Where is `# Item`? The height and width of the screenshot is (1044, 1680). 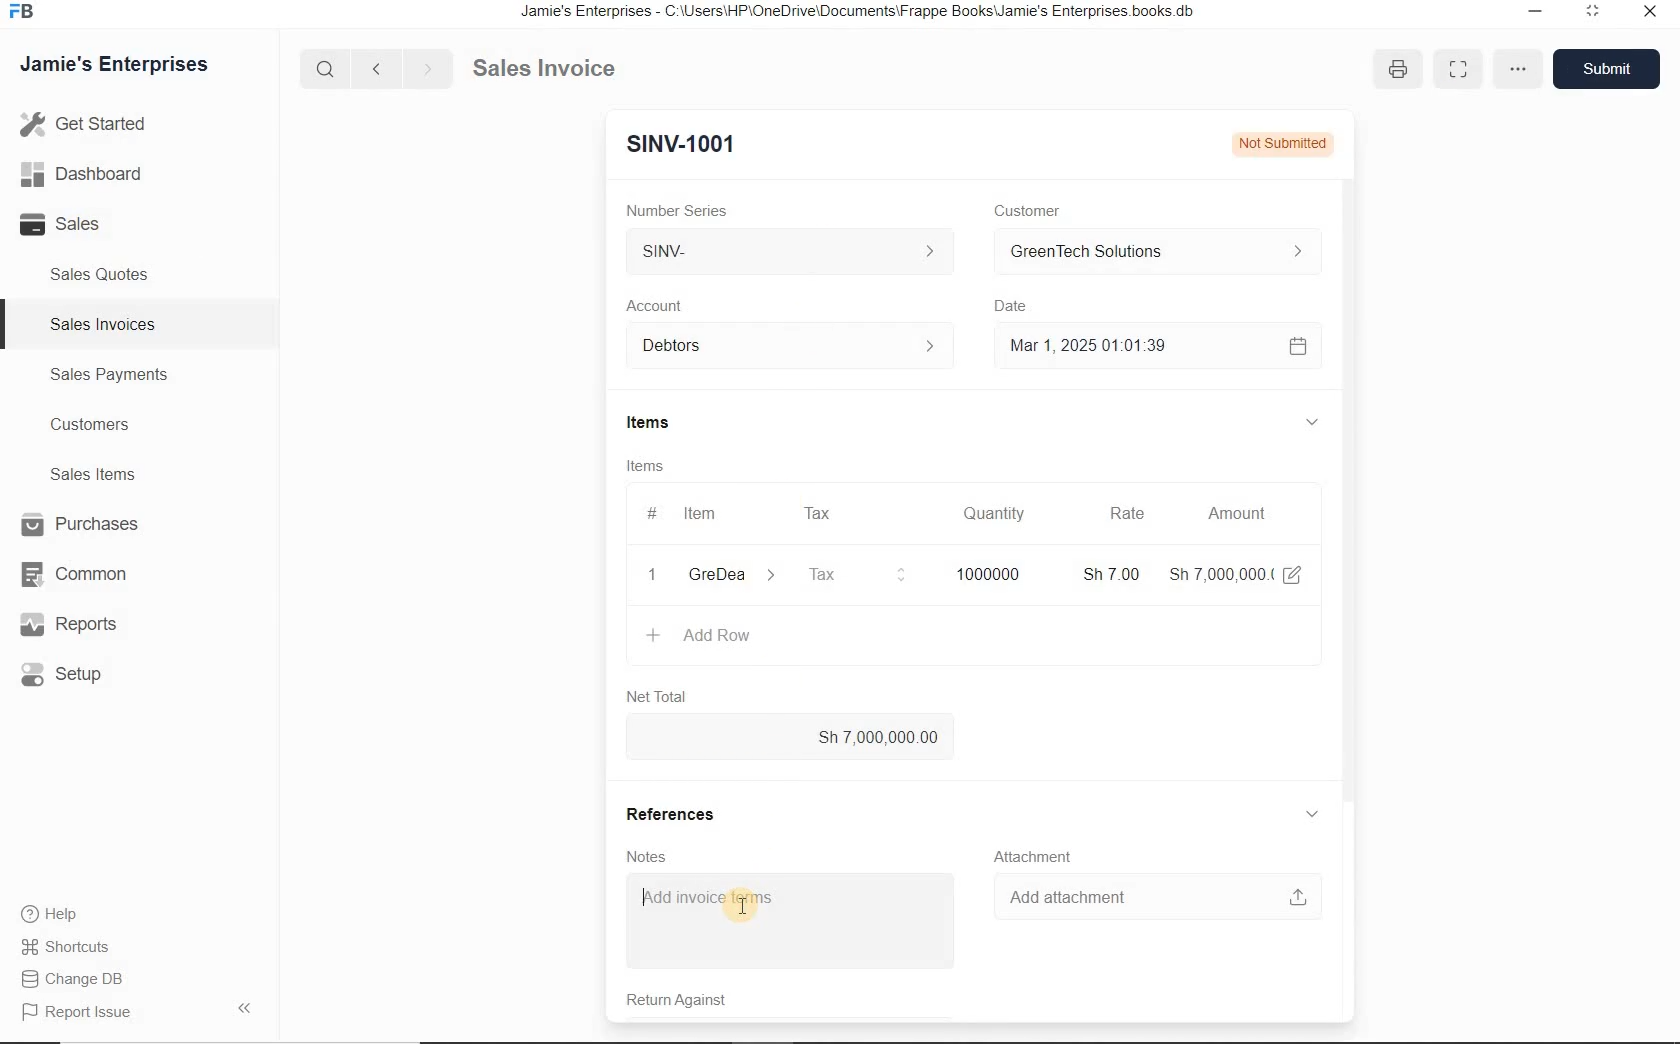
# Item is located at coordinates (695, 516).